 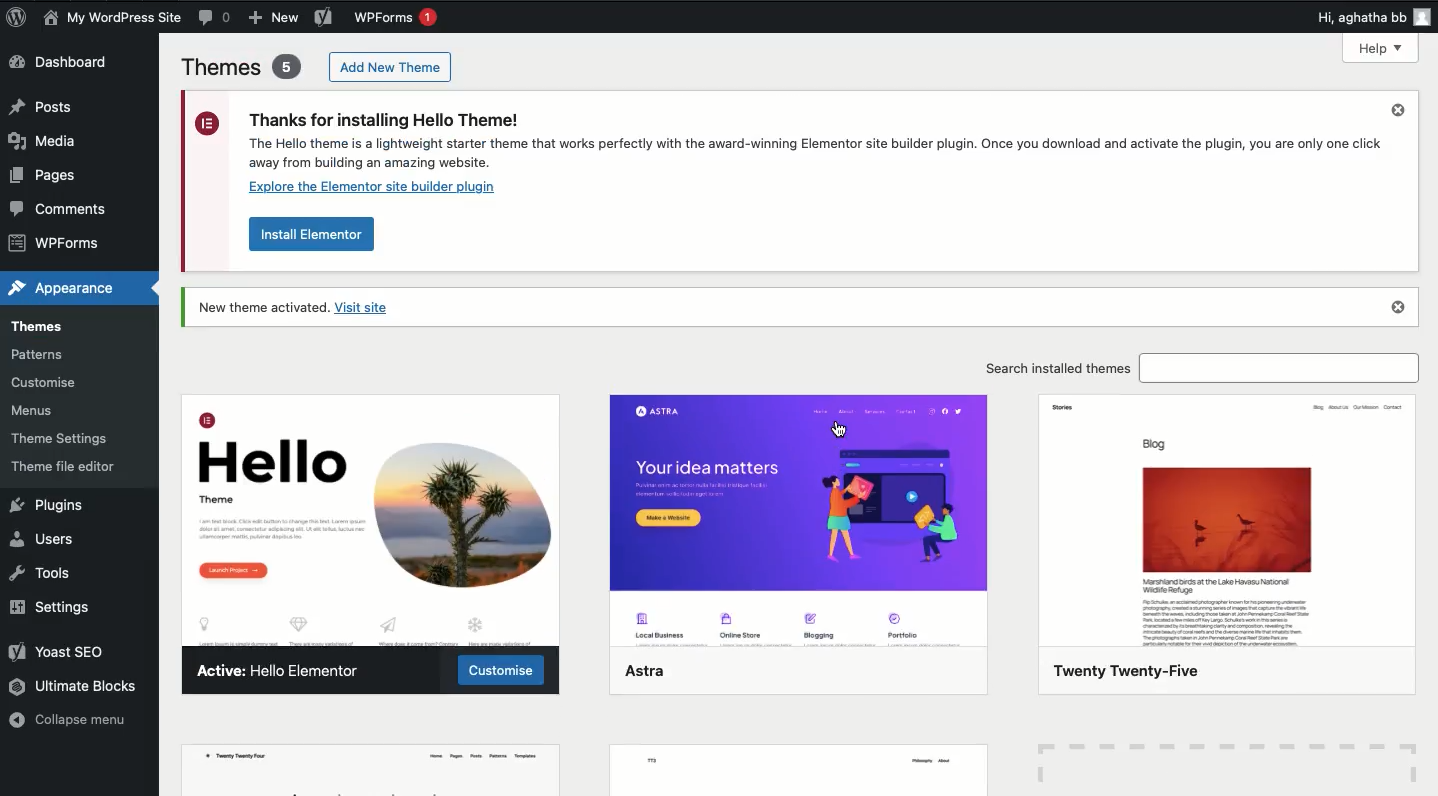 What do you see at coordinates (53, 242) in the screenshot?
I see `WPForms` at bounding box center [53, 242].